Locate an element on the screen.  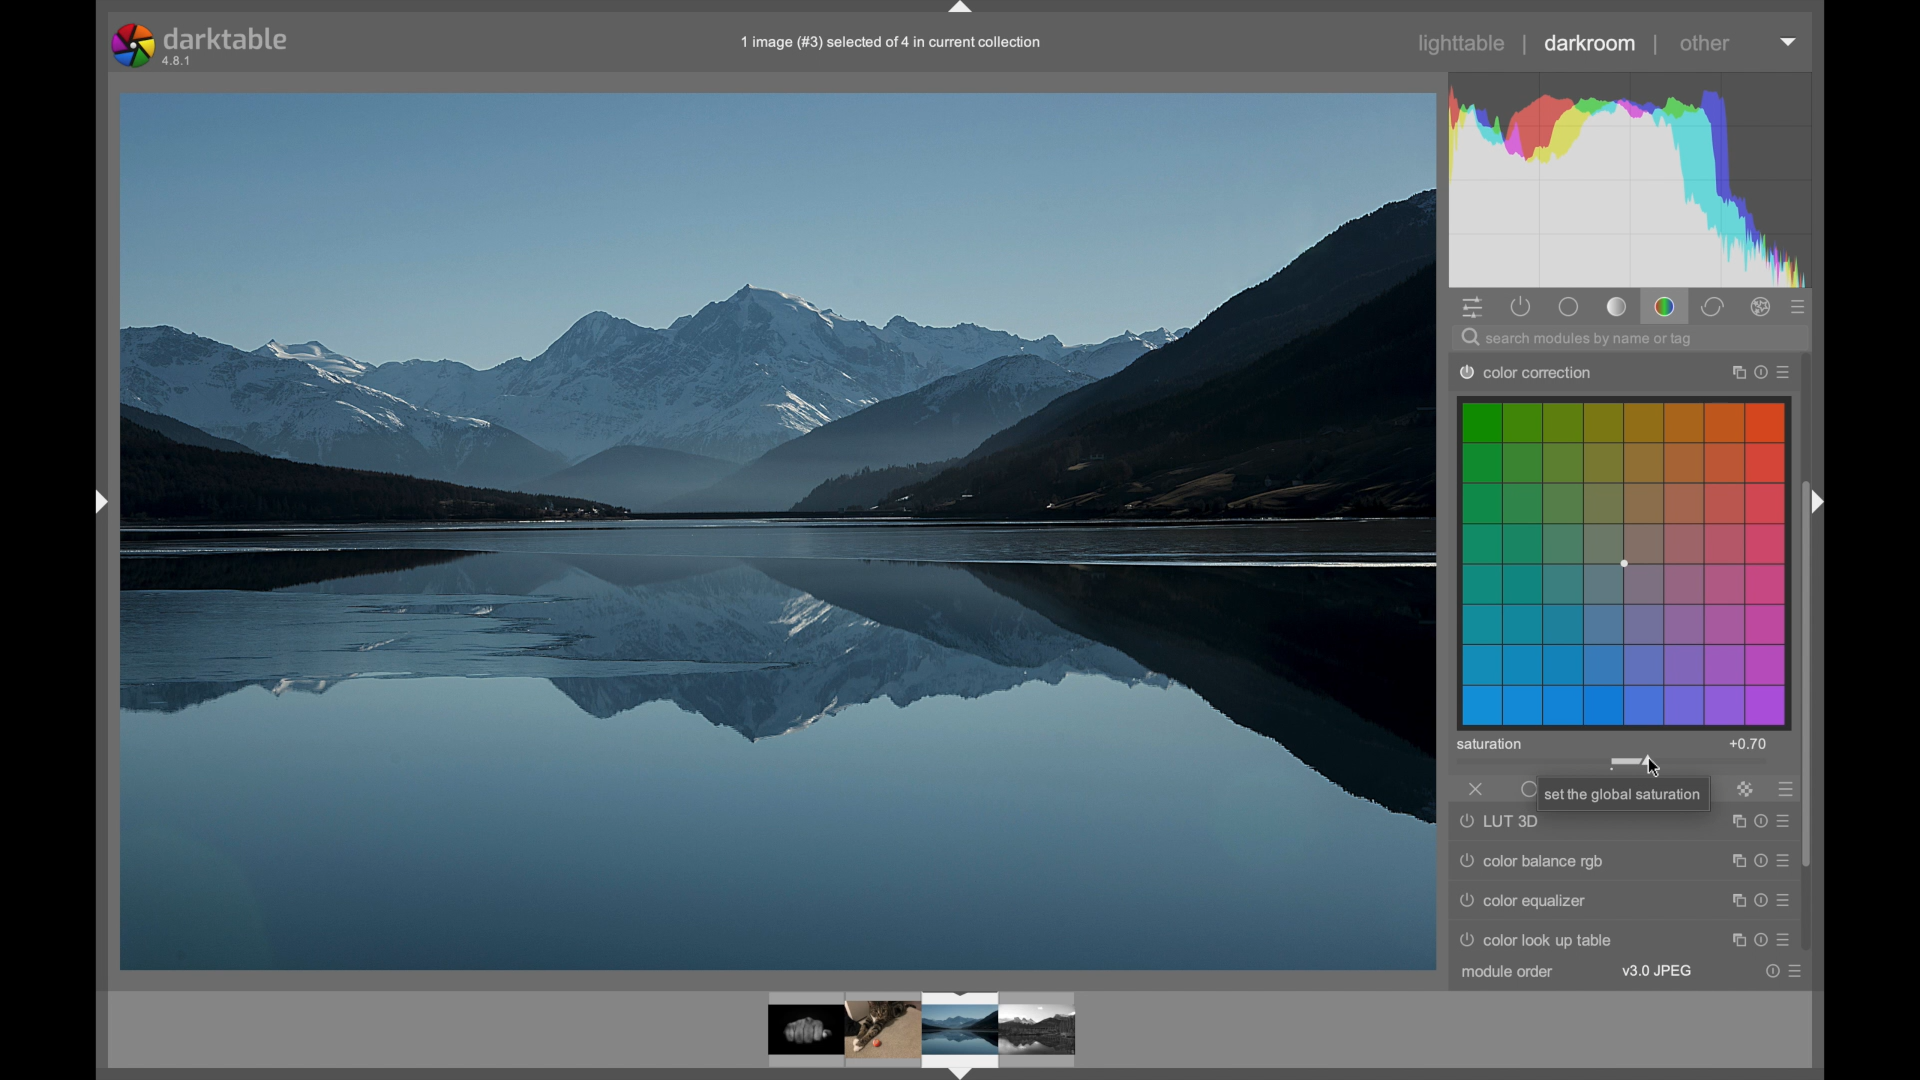
saturation is located at coordinates (1489, 745).